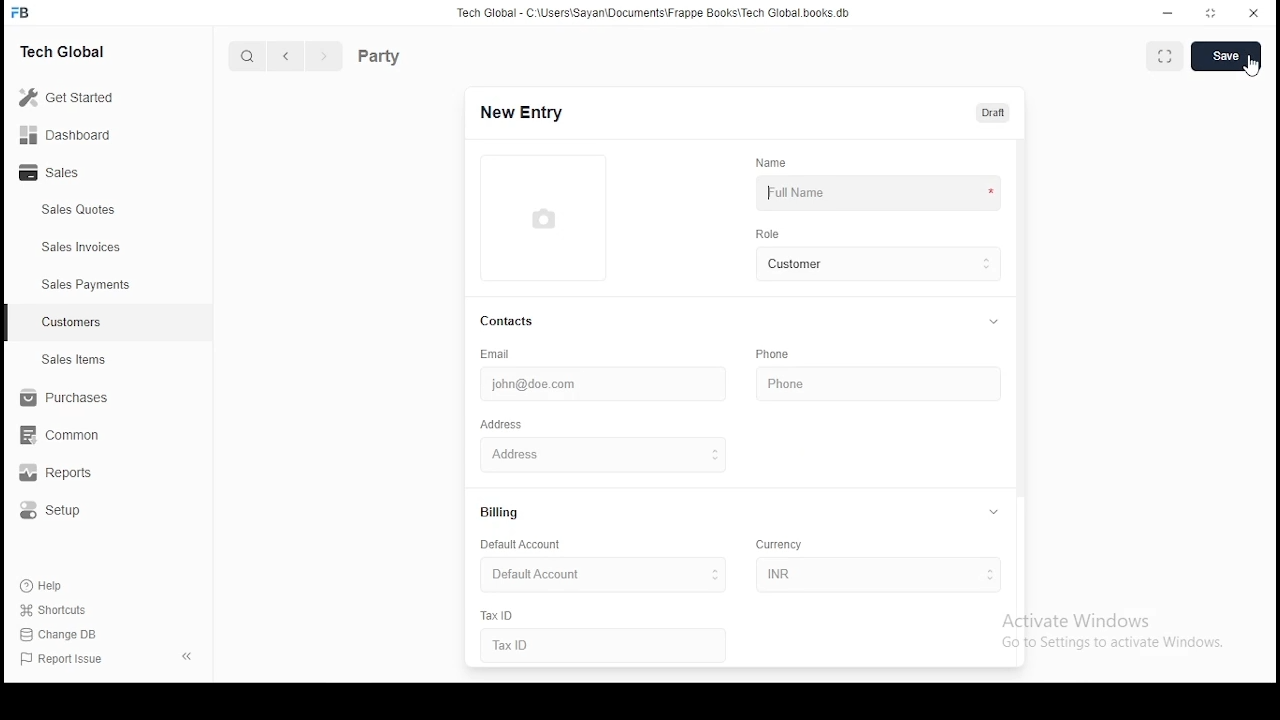 Image resolution: width=1280 pixels, height=720 pixels. I want to click on contacts, so click(508, 322).